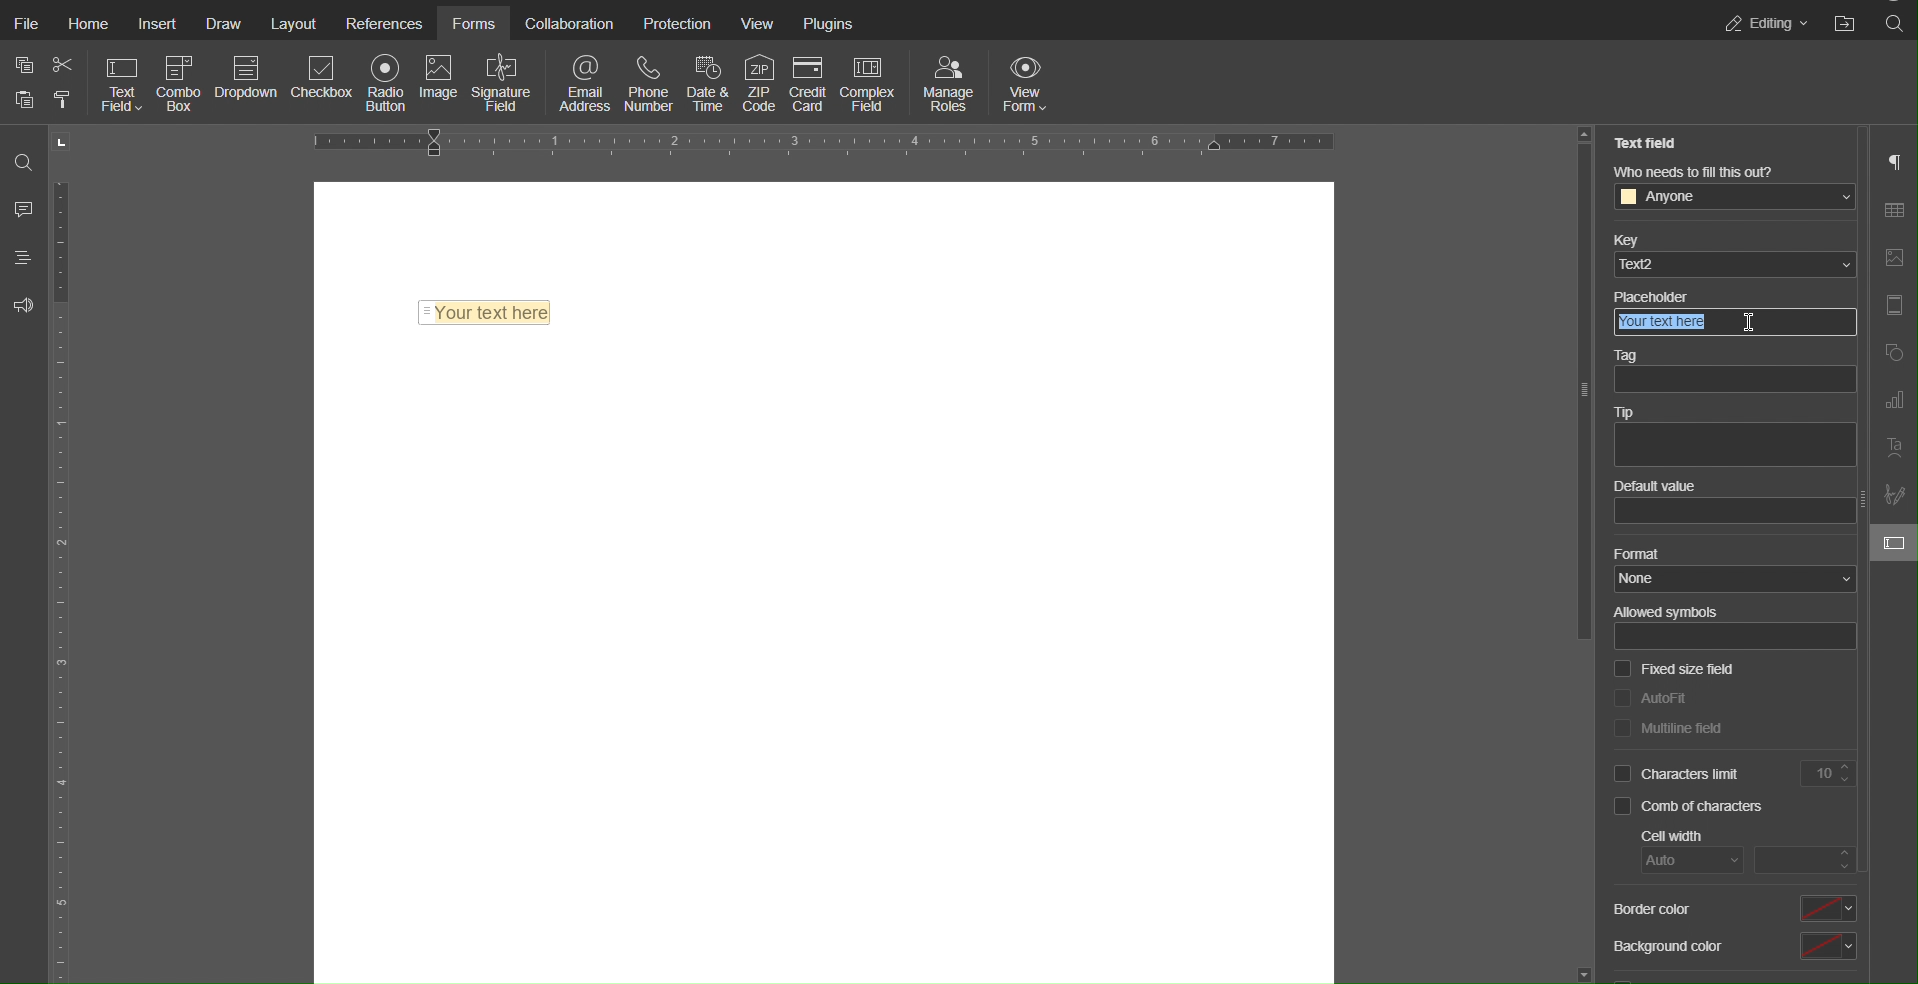 This screenshot has height=984, width=1918. What do you see at coordinates (1648, 142) in the screenshot?
I see `Text Field` at bounding box center [1648, 142].